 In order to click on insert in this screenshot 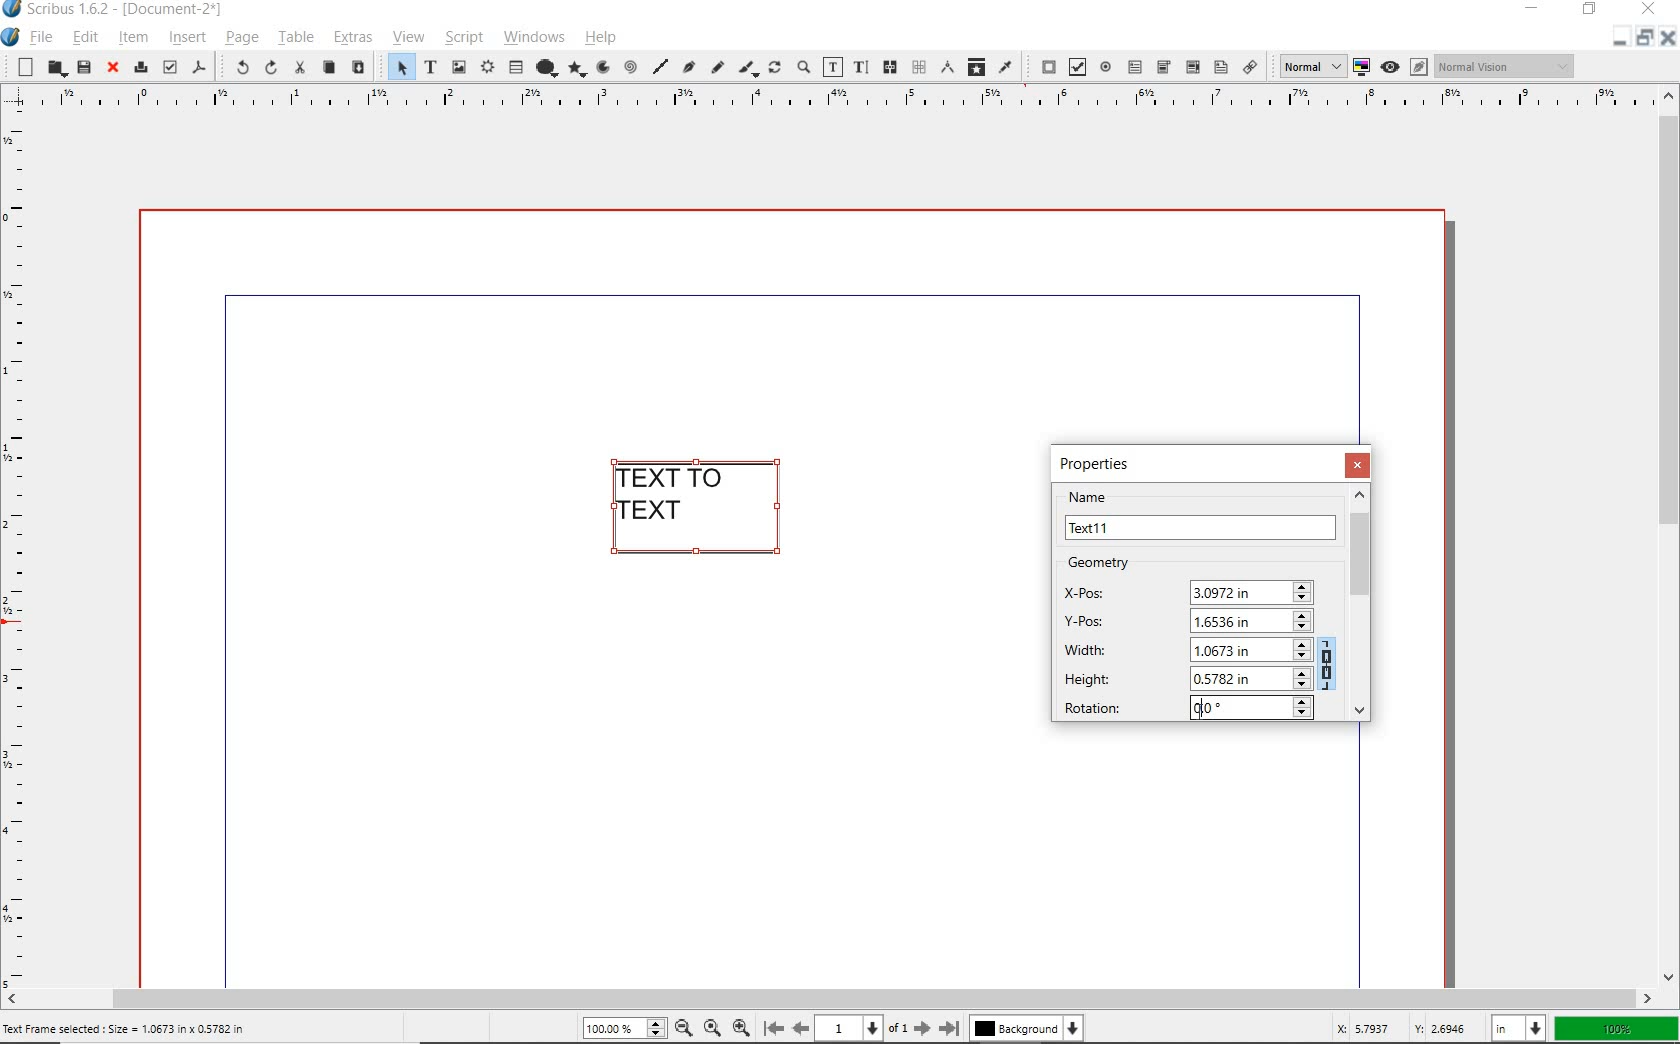, I will do `click(186, 37)`.